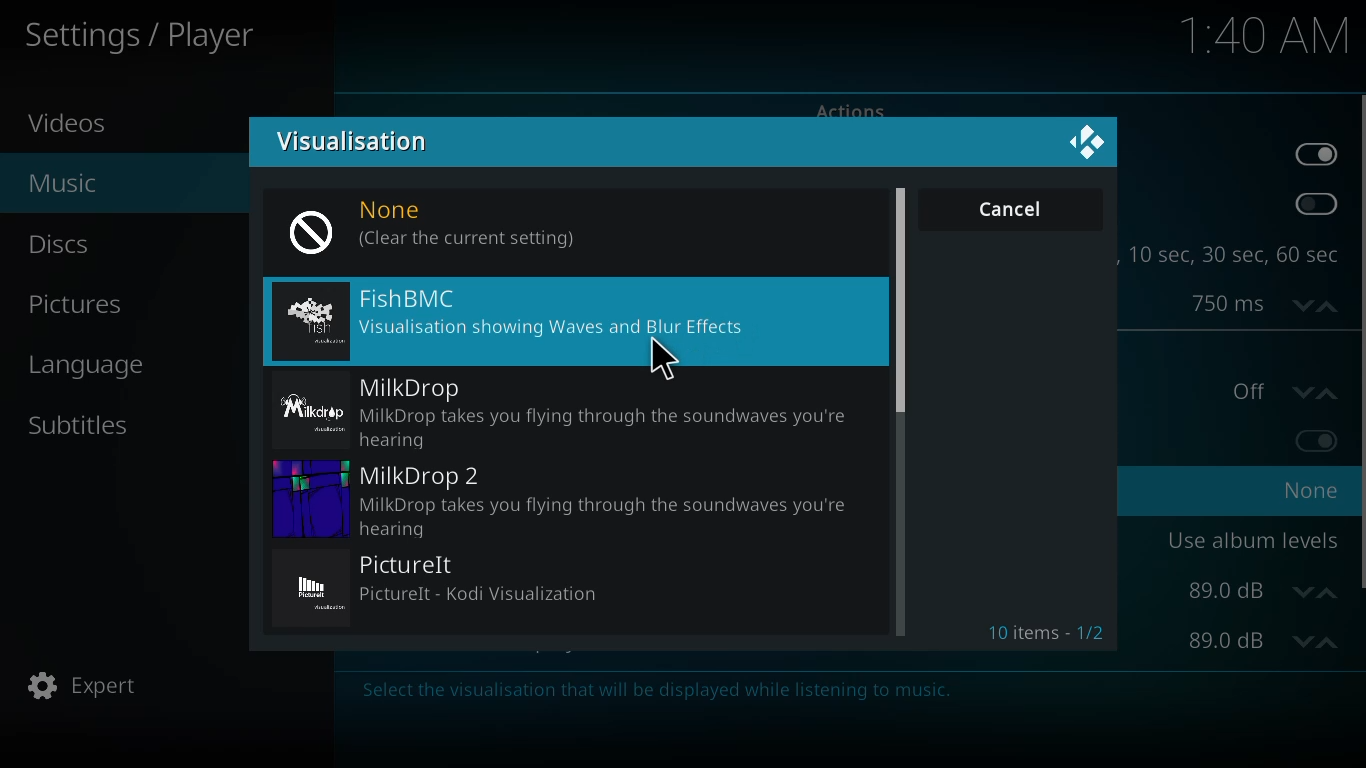 The image size is (1366, 768). Describe the element at coordinates (61, 243) in the screenshot. I see `discs` at that location.